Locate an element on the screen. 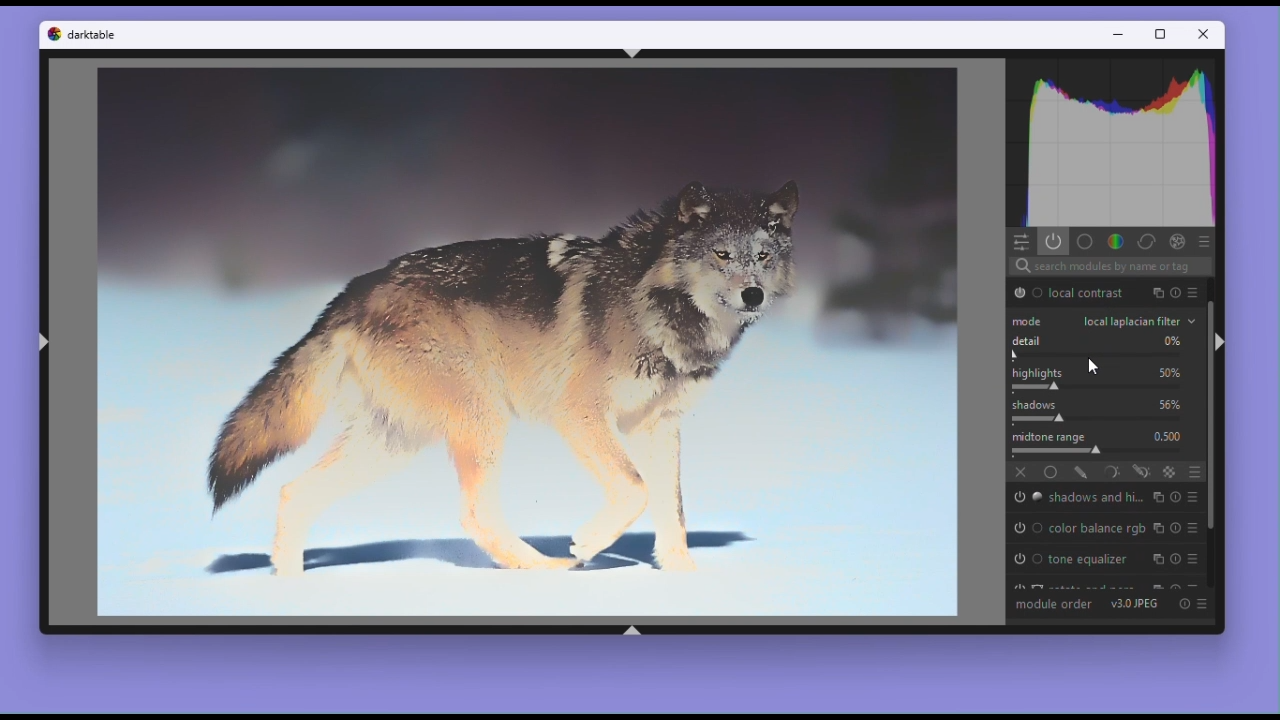 The image size is (1280, 720). Image is located at coordinates (528, 341).